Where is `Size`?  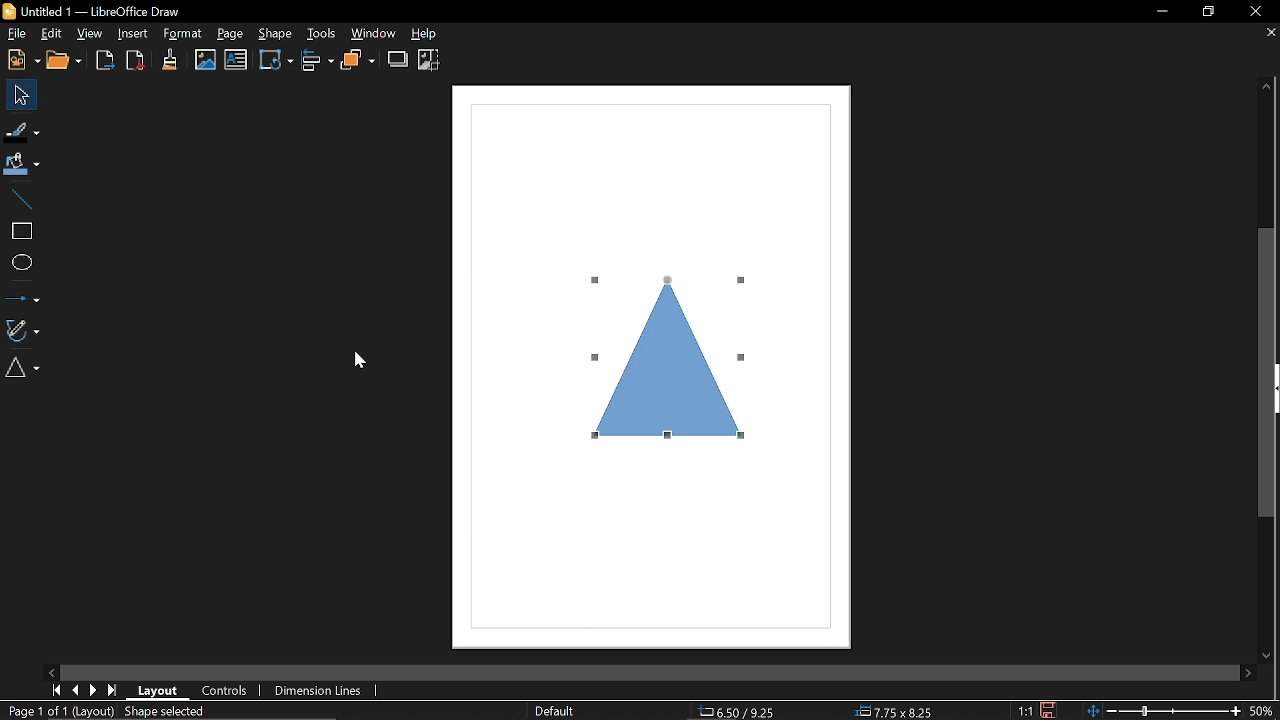 Size is located at coordinates (895, 712).